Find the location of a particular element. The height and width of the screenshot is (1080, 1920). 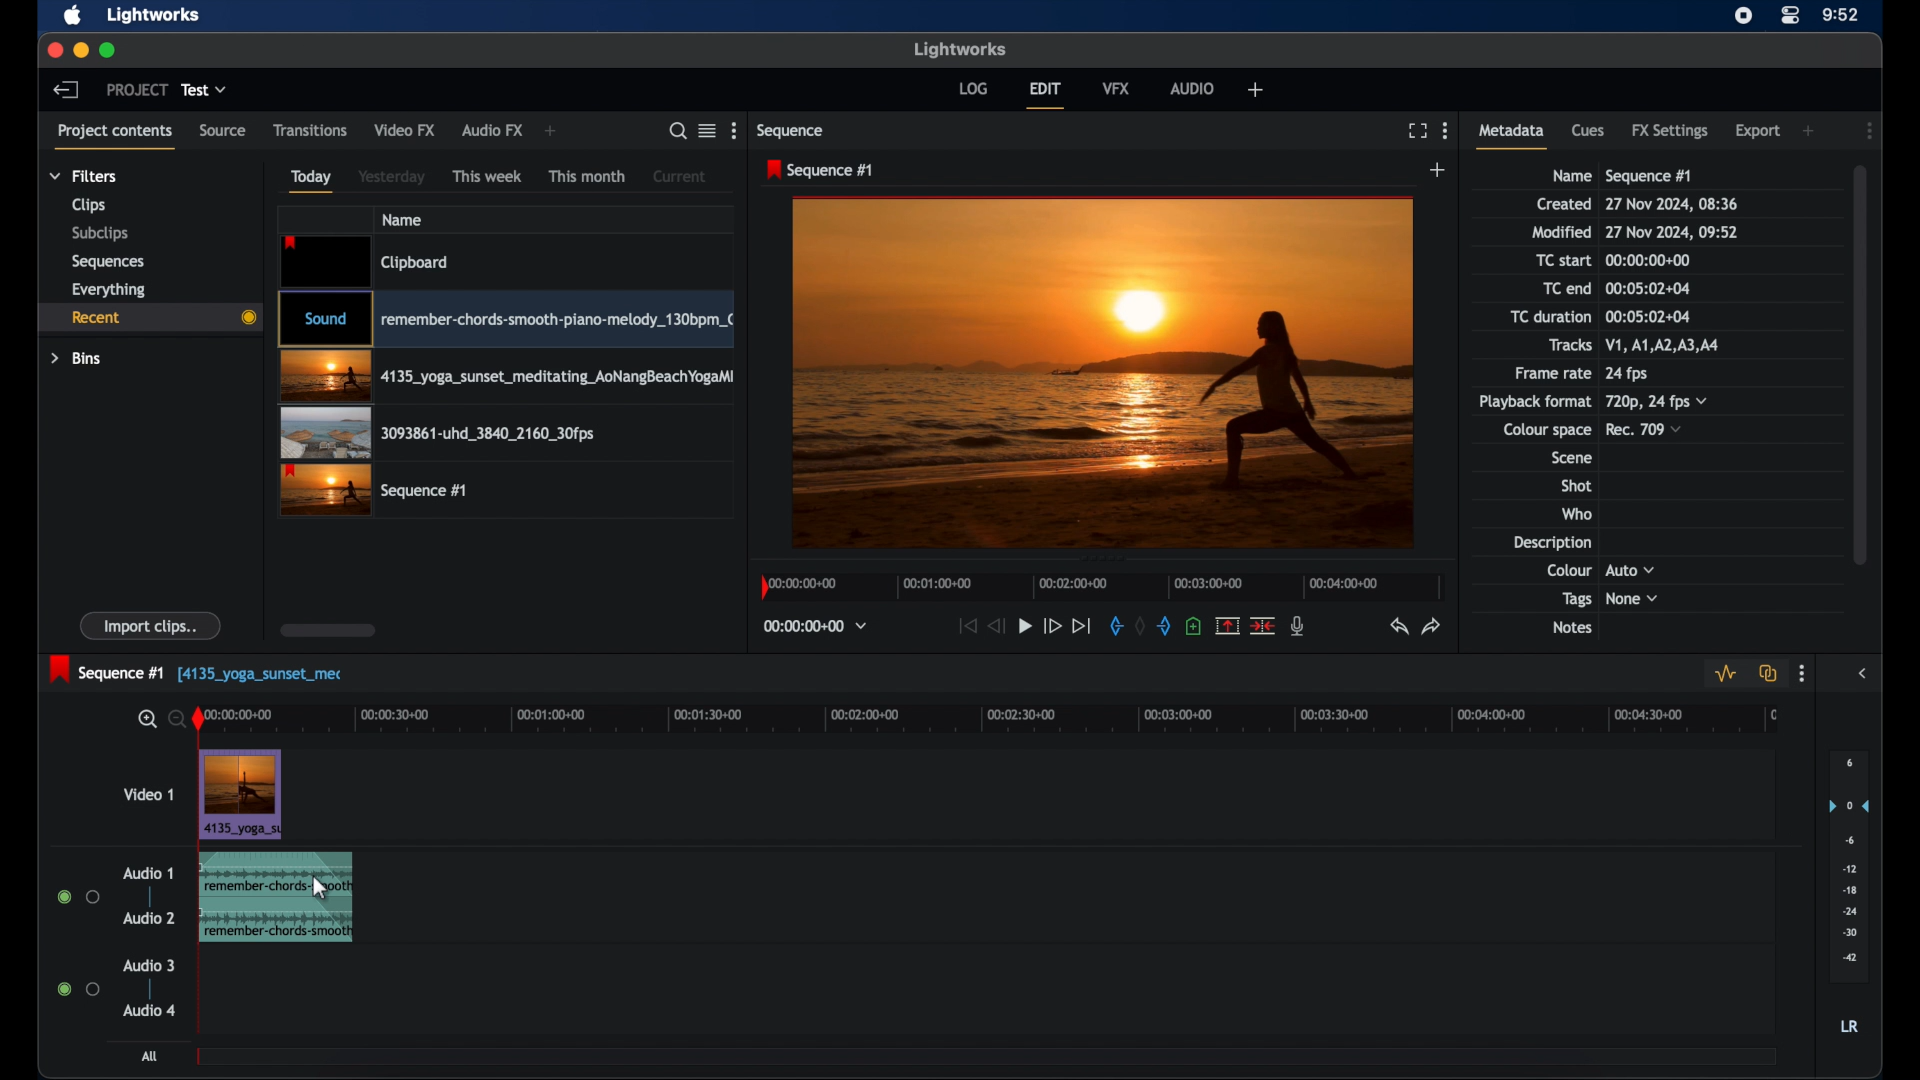

colour space is located at coordinates (1547, 430).